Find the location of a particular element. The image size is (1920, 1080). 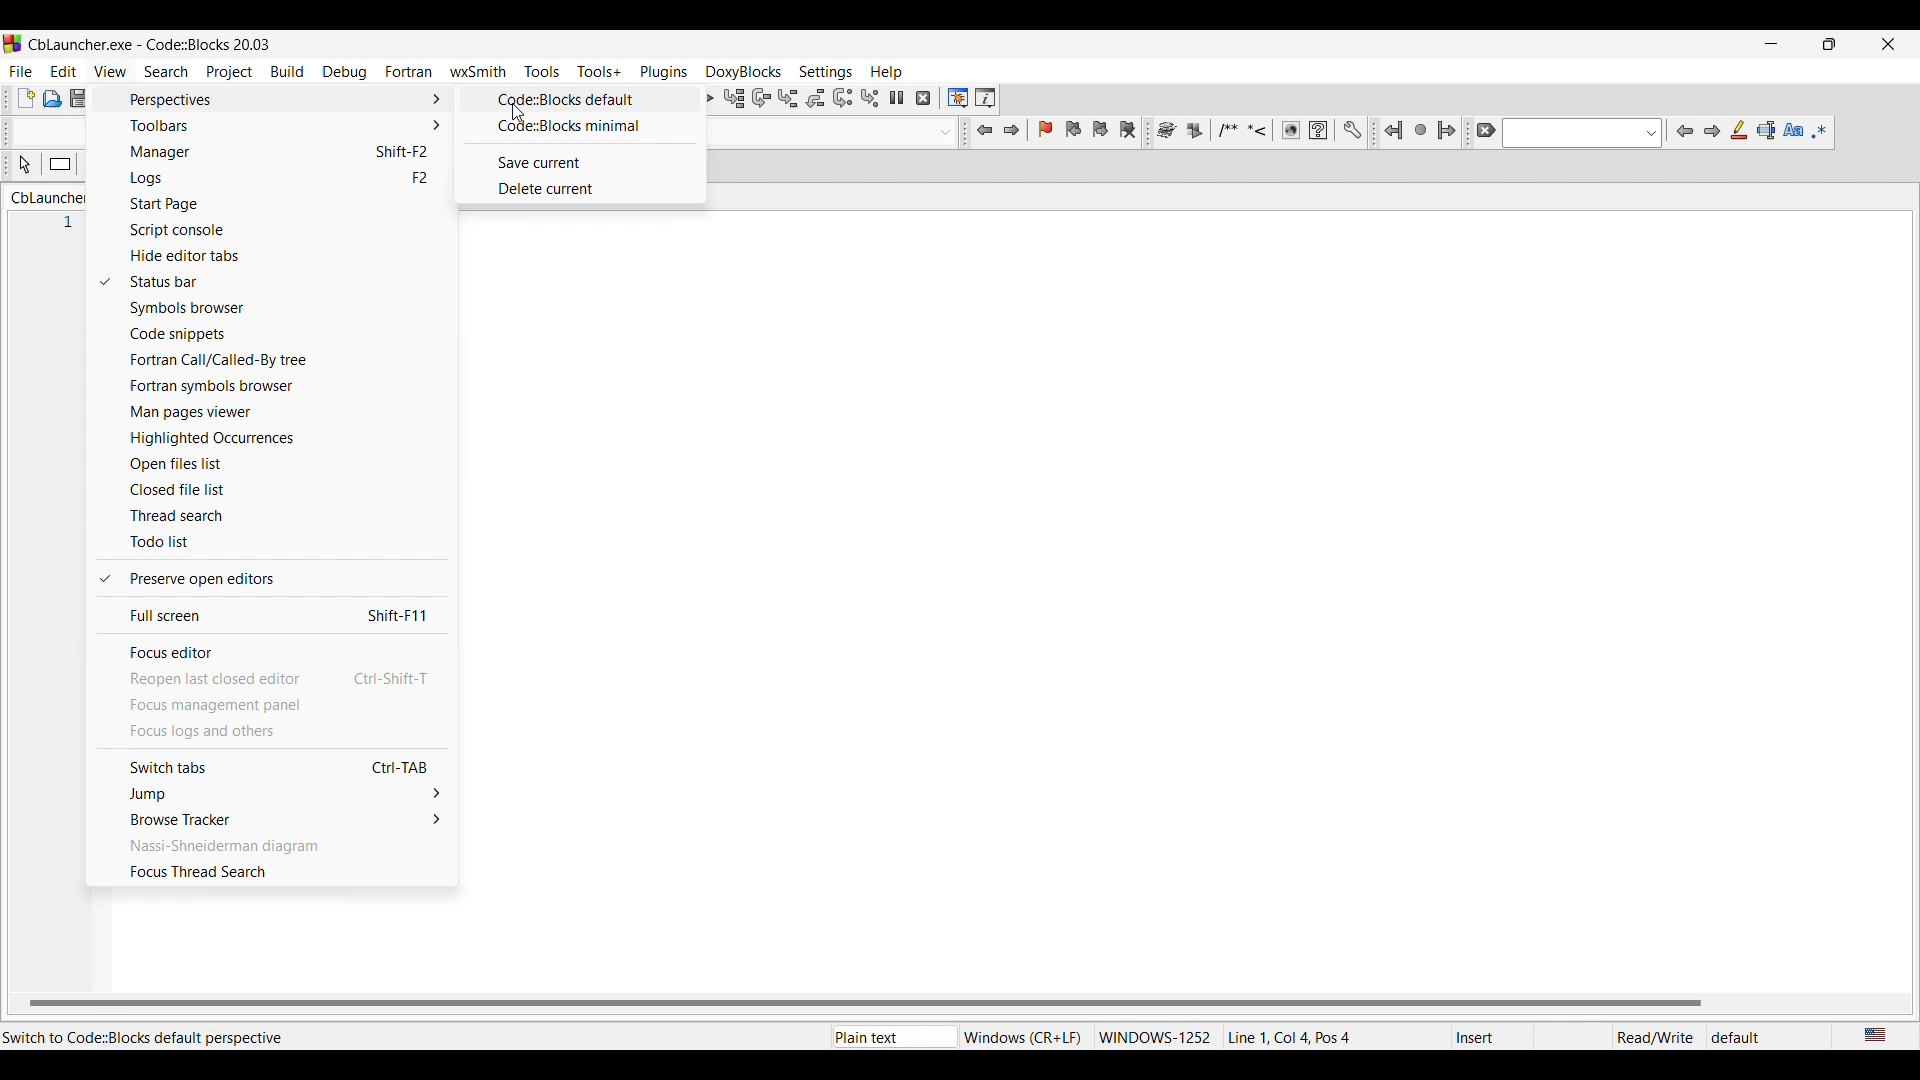

Todo list is located at coordinates (287, 543).